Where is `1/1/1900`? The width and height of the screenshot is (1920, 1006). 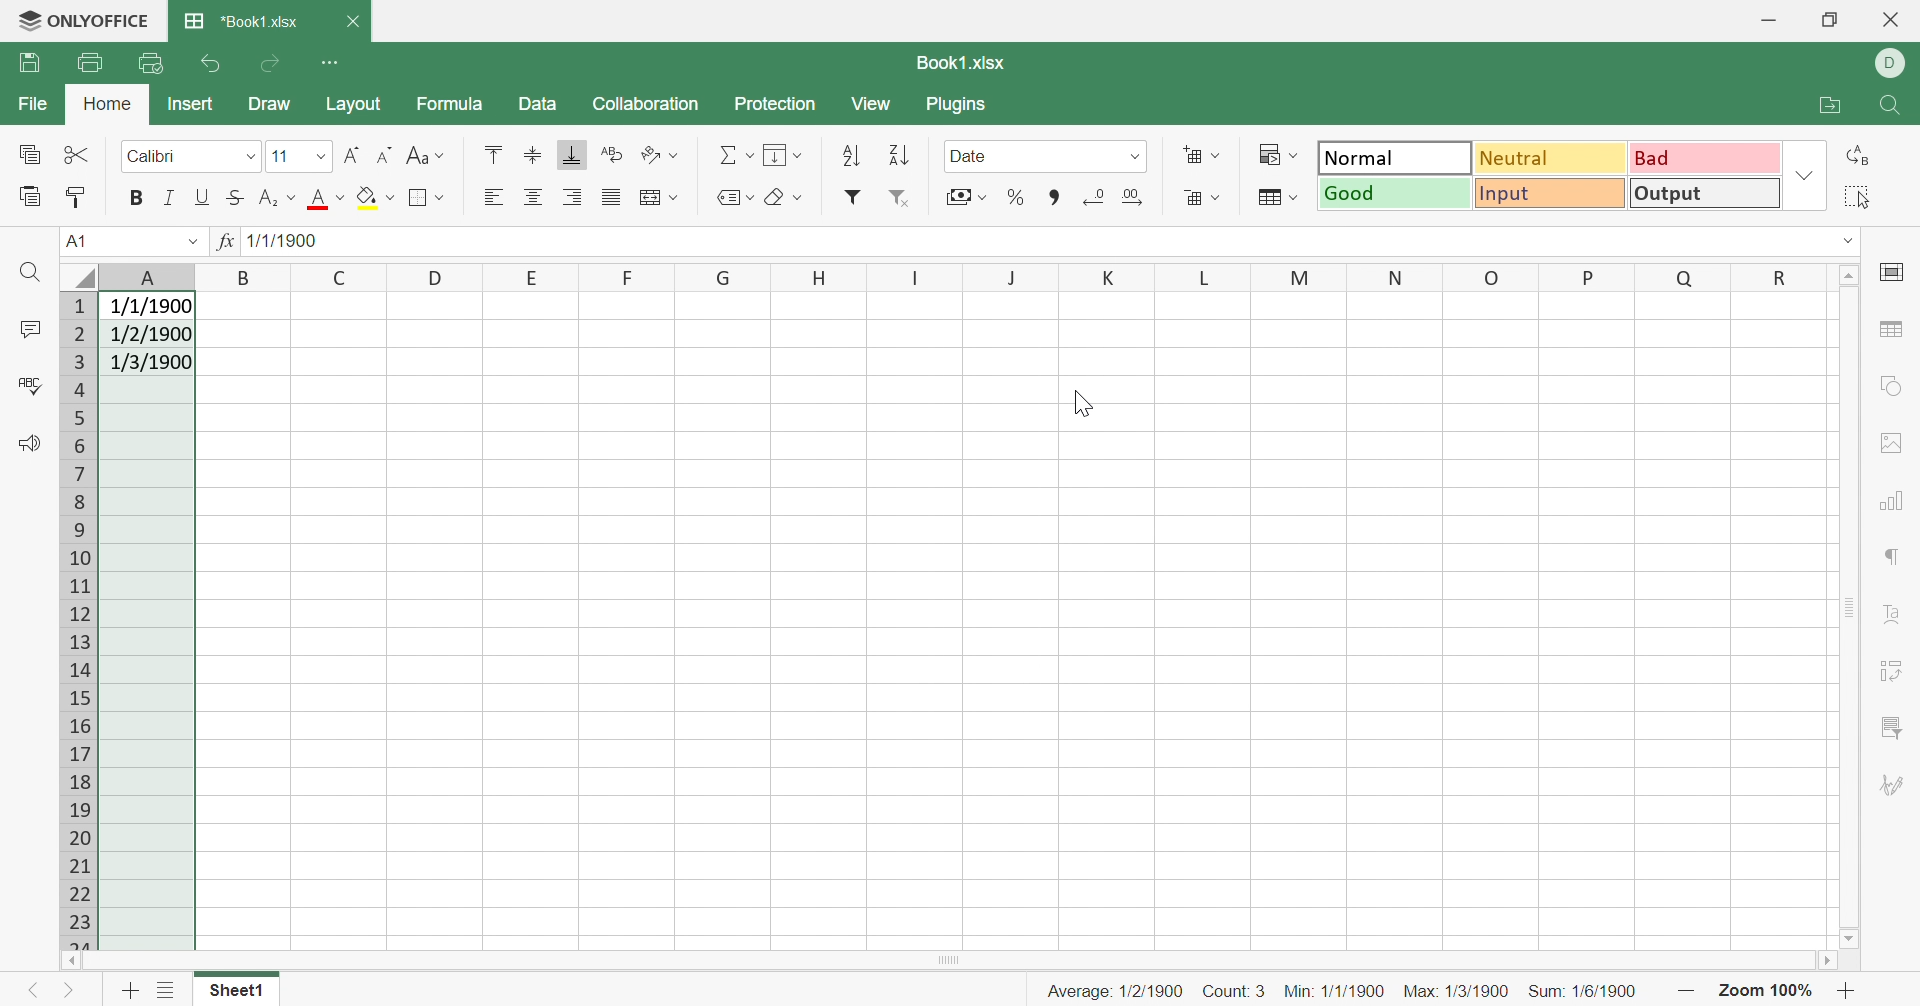
1/1/1900 is located at coordinates (149, 303).